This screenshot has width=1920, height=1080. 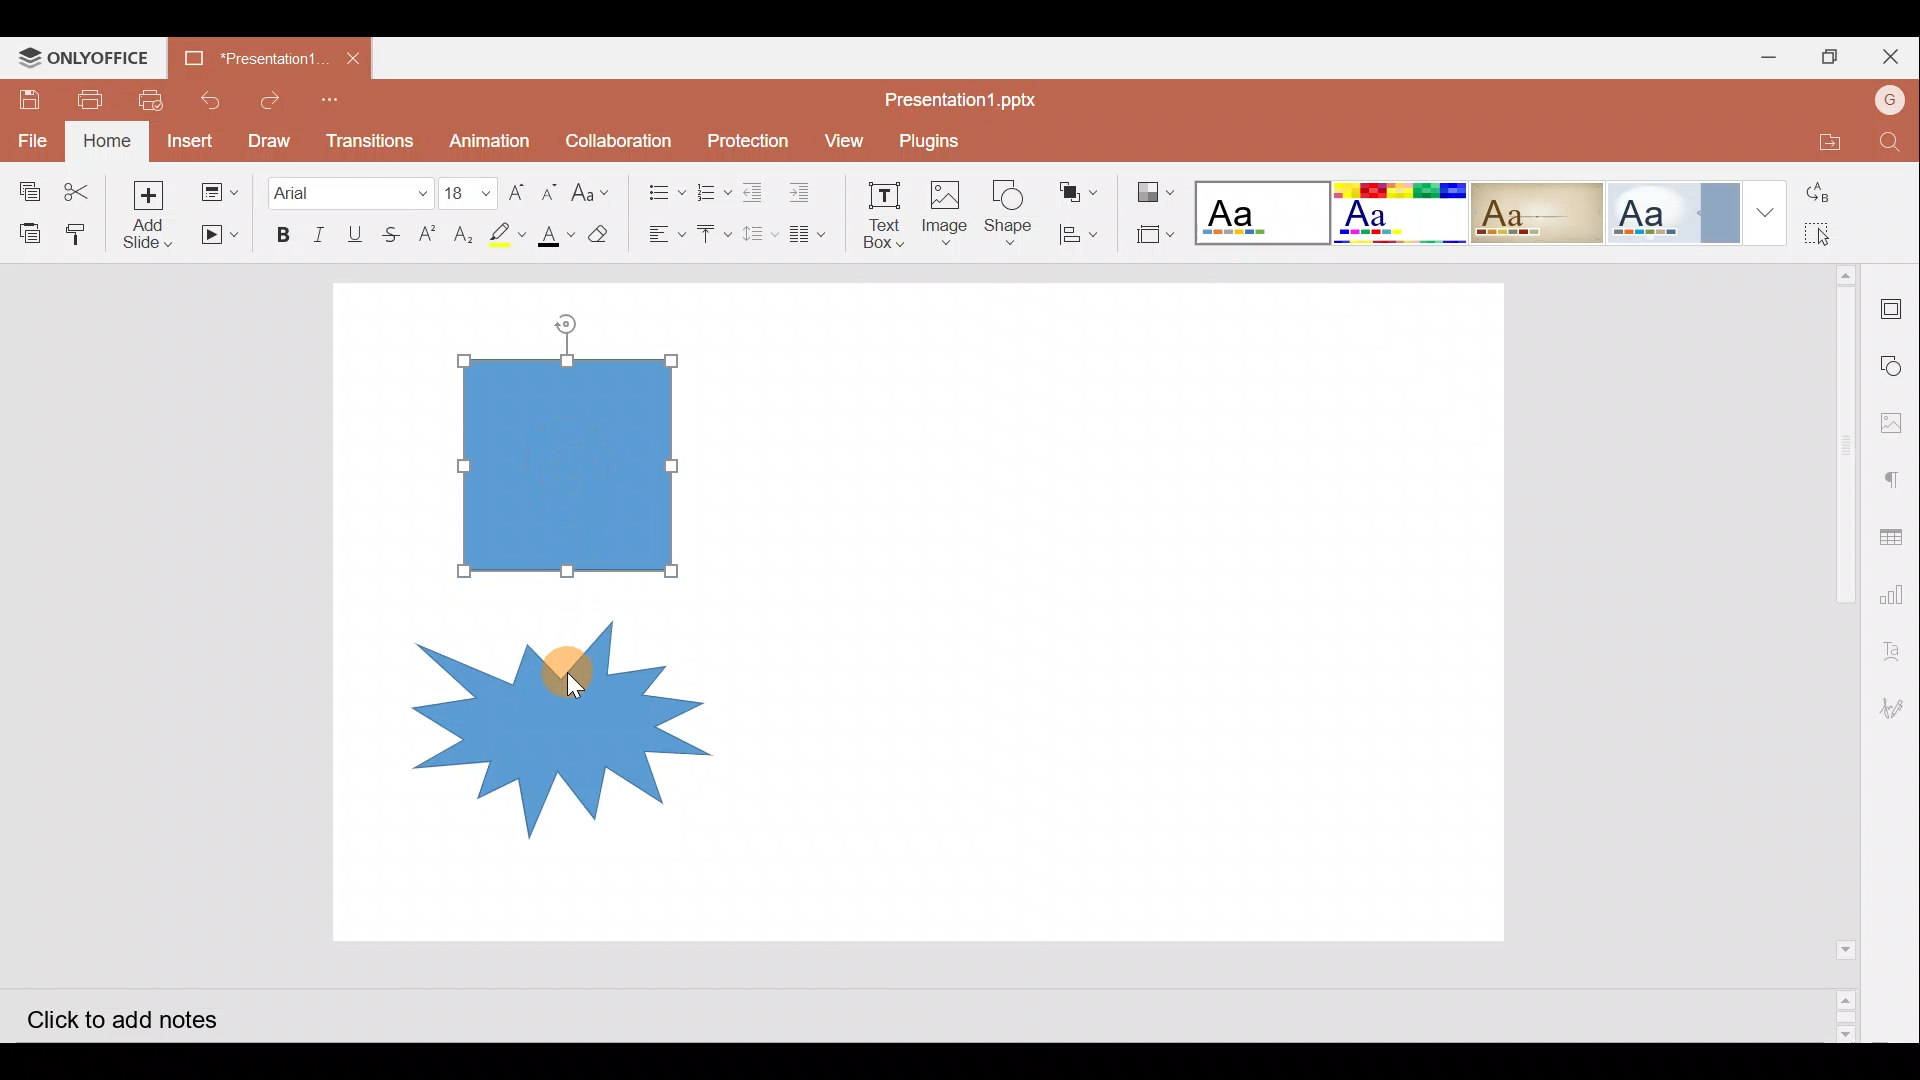 What do you see at coordinates (359, 231) in the screenshot?
I see `Underline` at bounding box center [359, 231].